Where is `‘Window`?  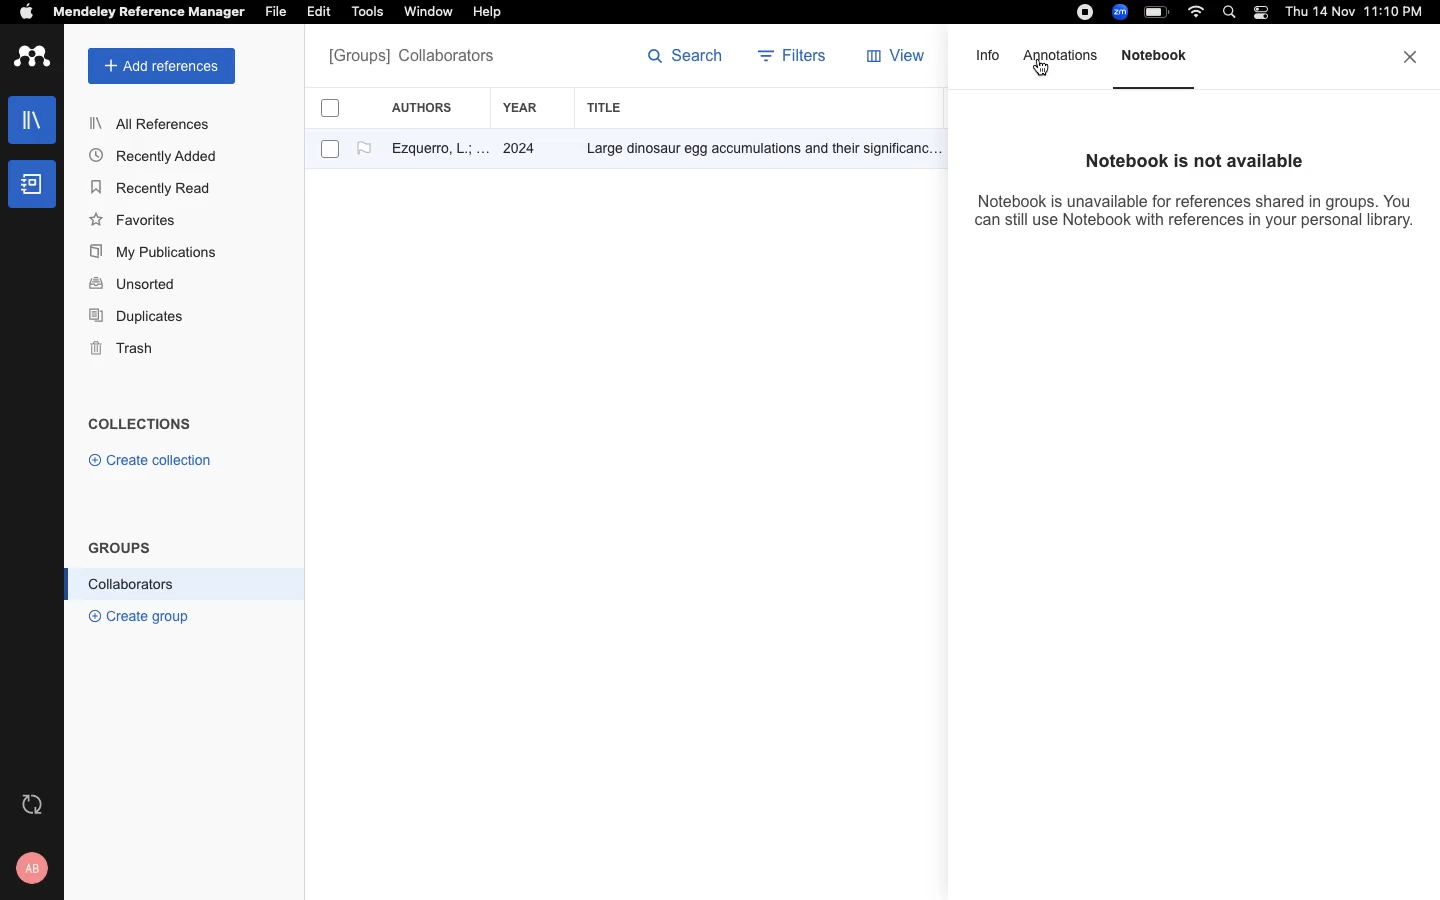 ‘Window is located at coordinates (430, 14).